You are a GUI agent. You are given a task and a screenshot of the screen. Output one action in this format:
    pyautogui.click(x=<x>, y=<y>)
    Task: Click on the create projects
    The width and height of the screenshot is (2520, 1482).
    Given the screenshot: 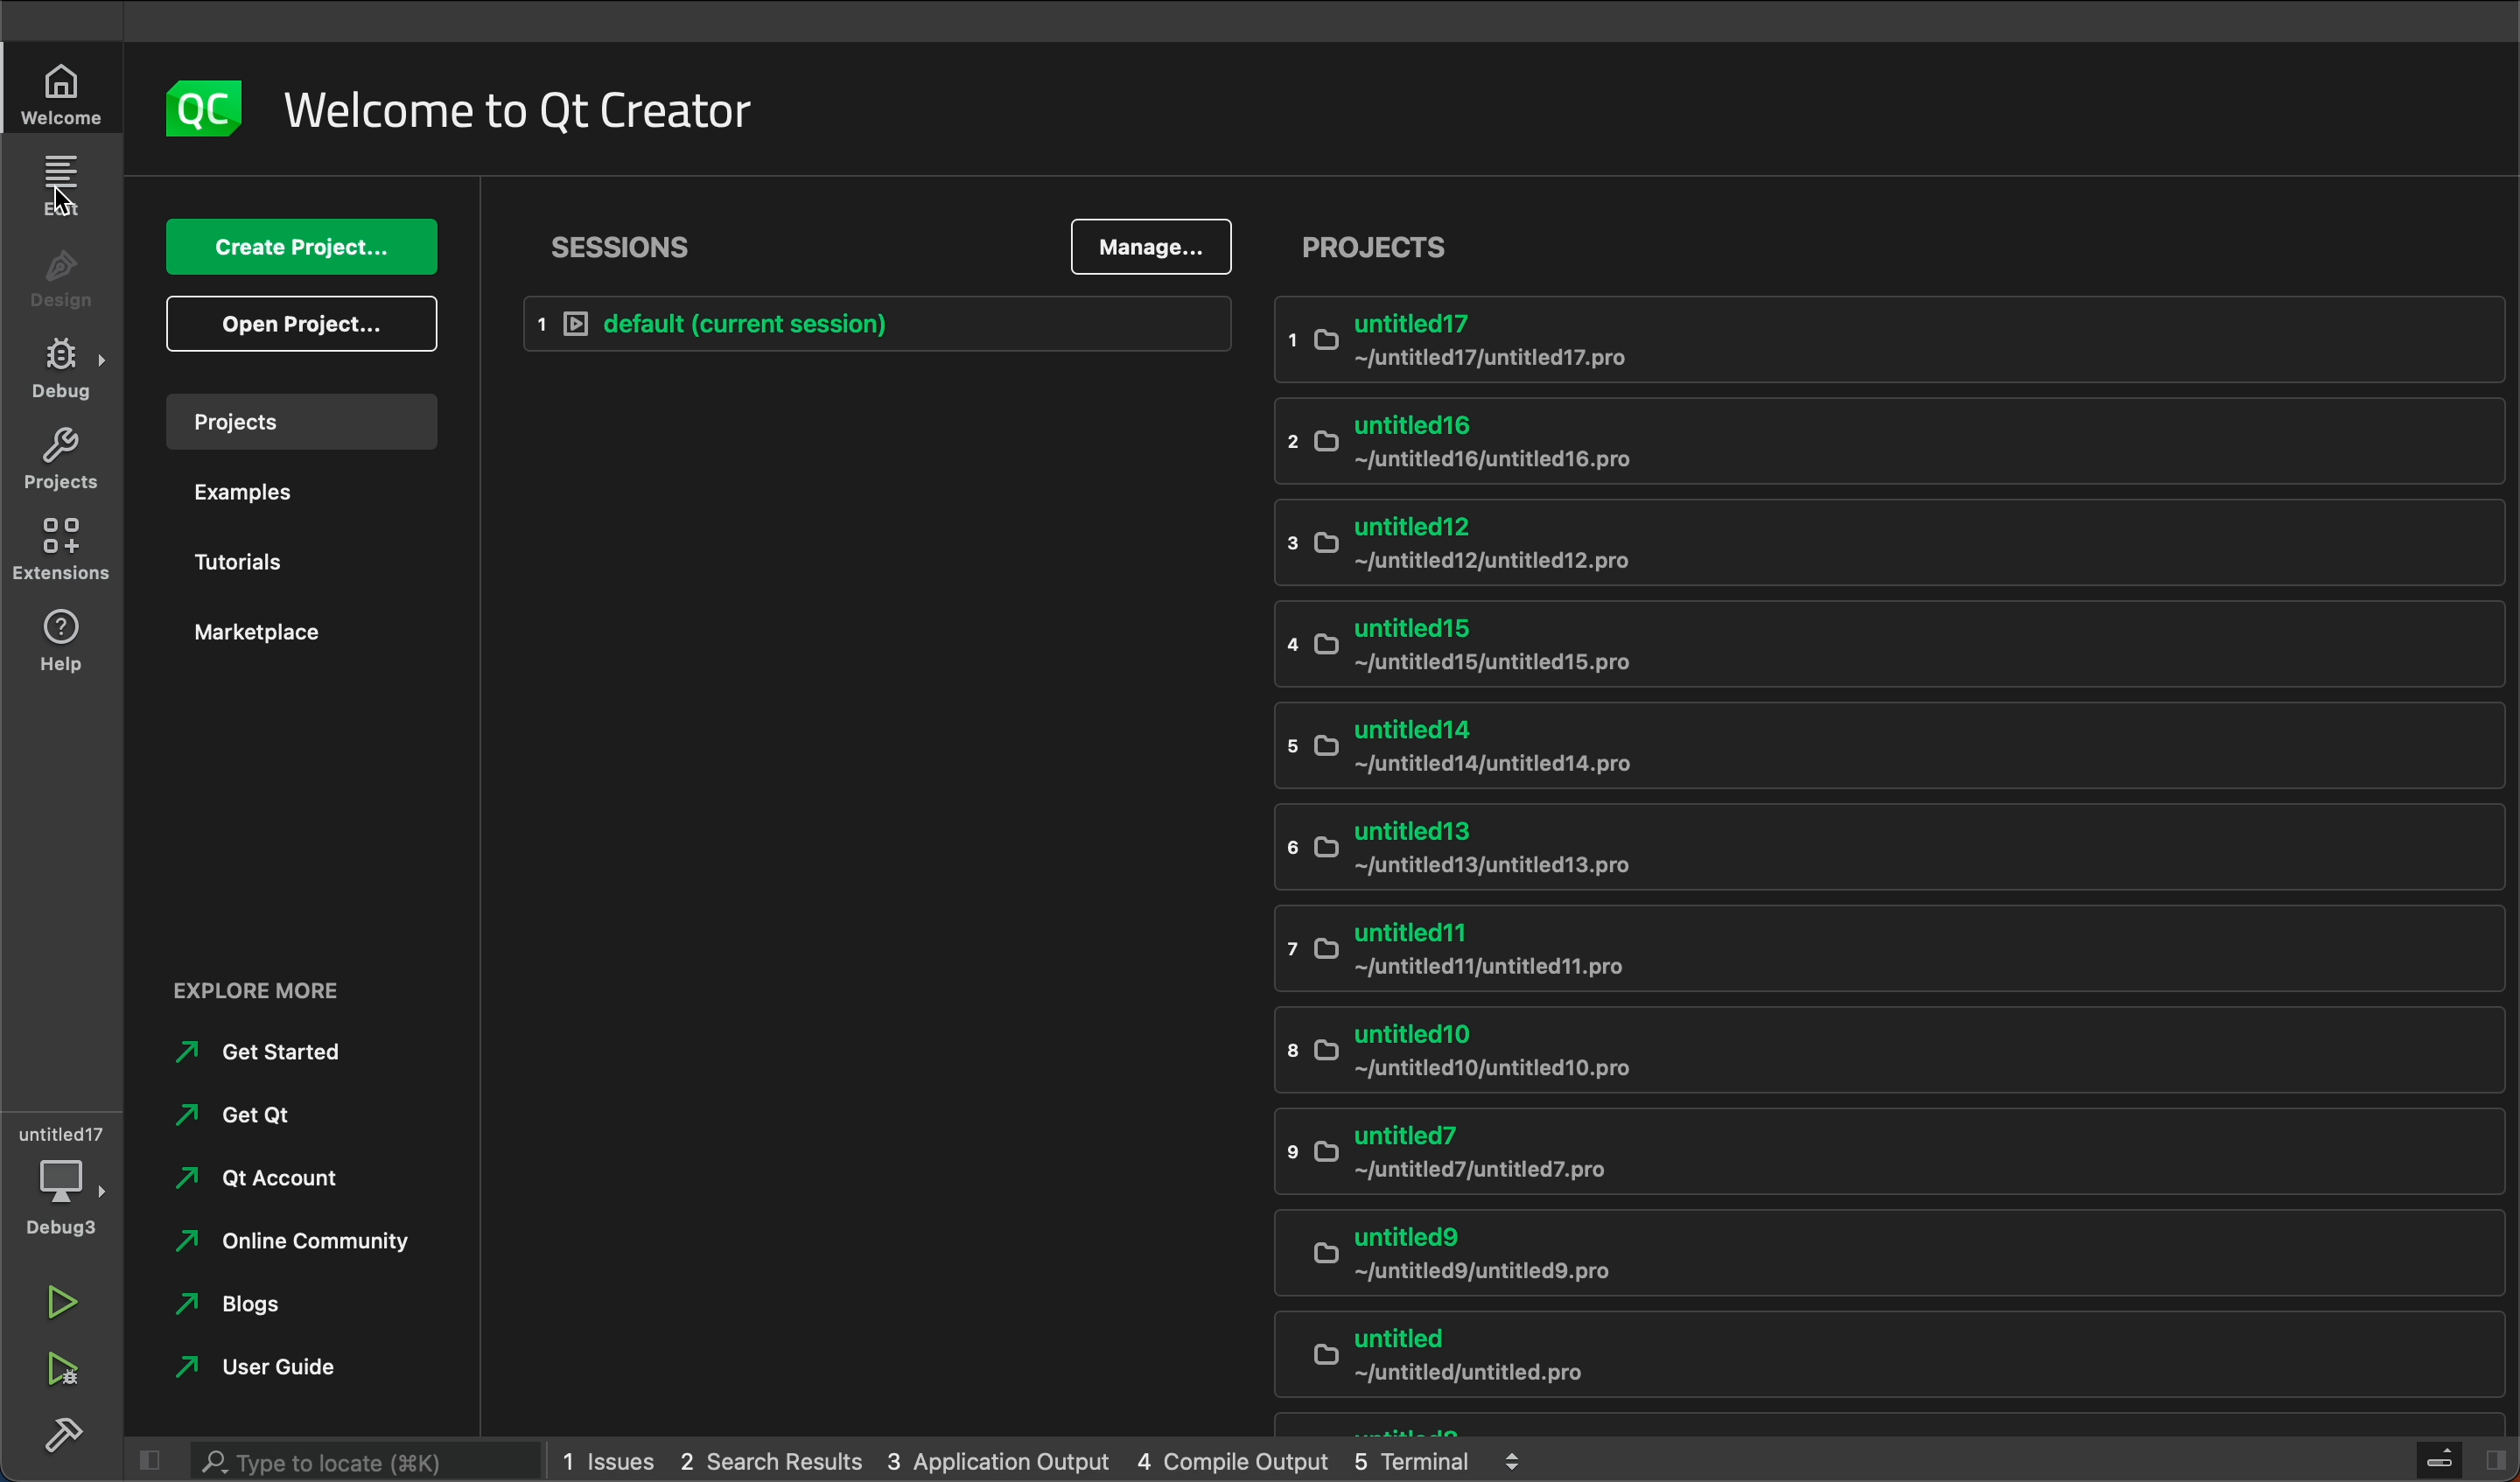 What is the action you would take?
    pyautogui.click(x=305, y=245)
    